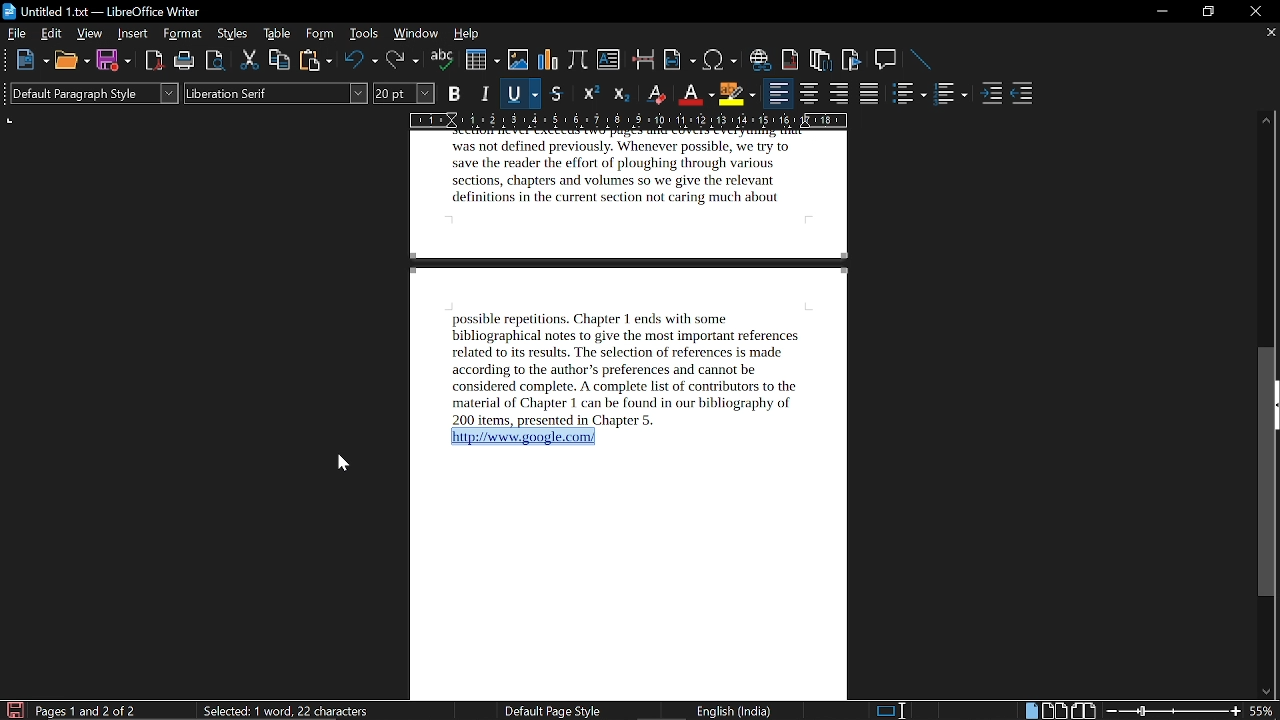 This screenshot has width=1280, height=720. What do you see at coordinates (361, 61) in the screenshot?
I see `undo` at bounding box center [361, 61].